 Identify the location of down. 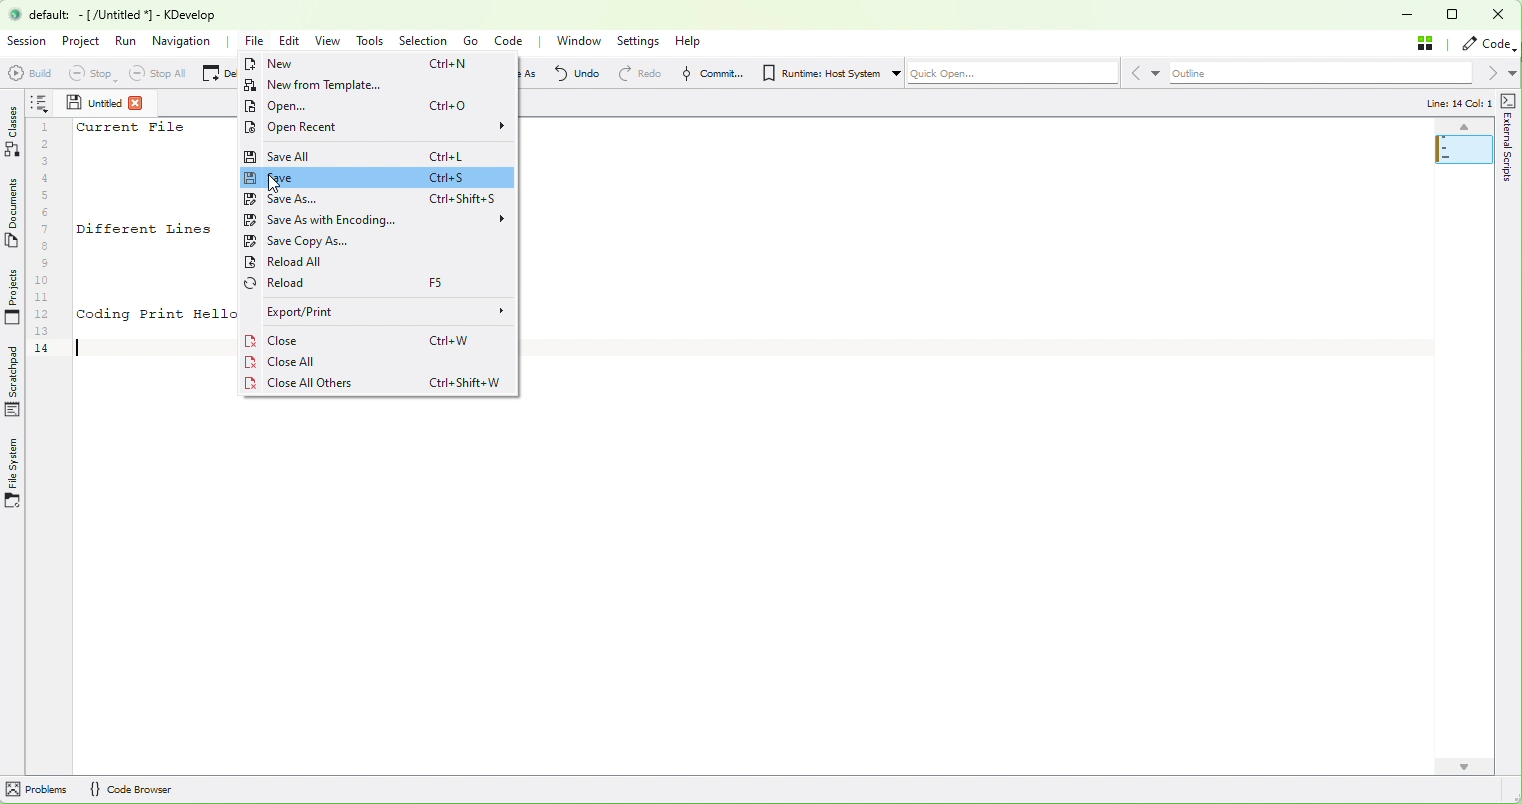
(1463, 767).